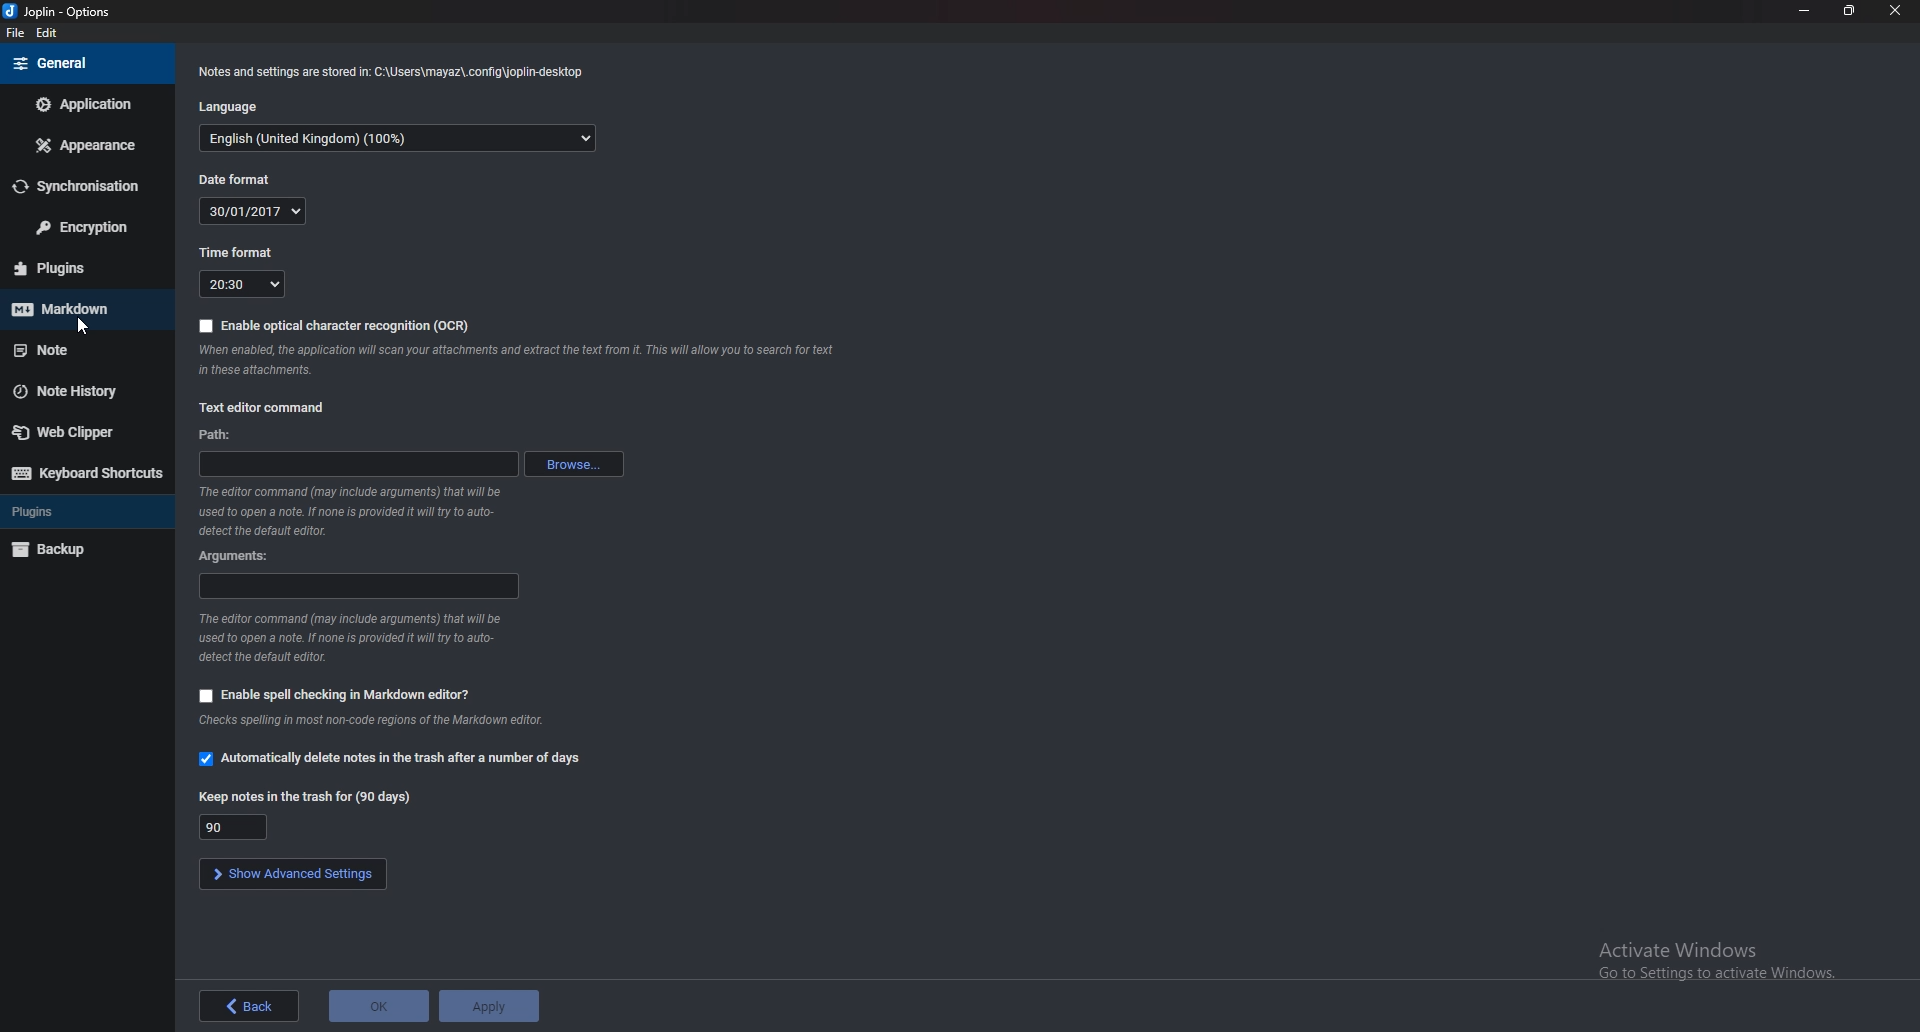 Image resolution: width=1920 pixels, height=1032 pixels. I want to click on web clipper, so click(84, 431).